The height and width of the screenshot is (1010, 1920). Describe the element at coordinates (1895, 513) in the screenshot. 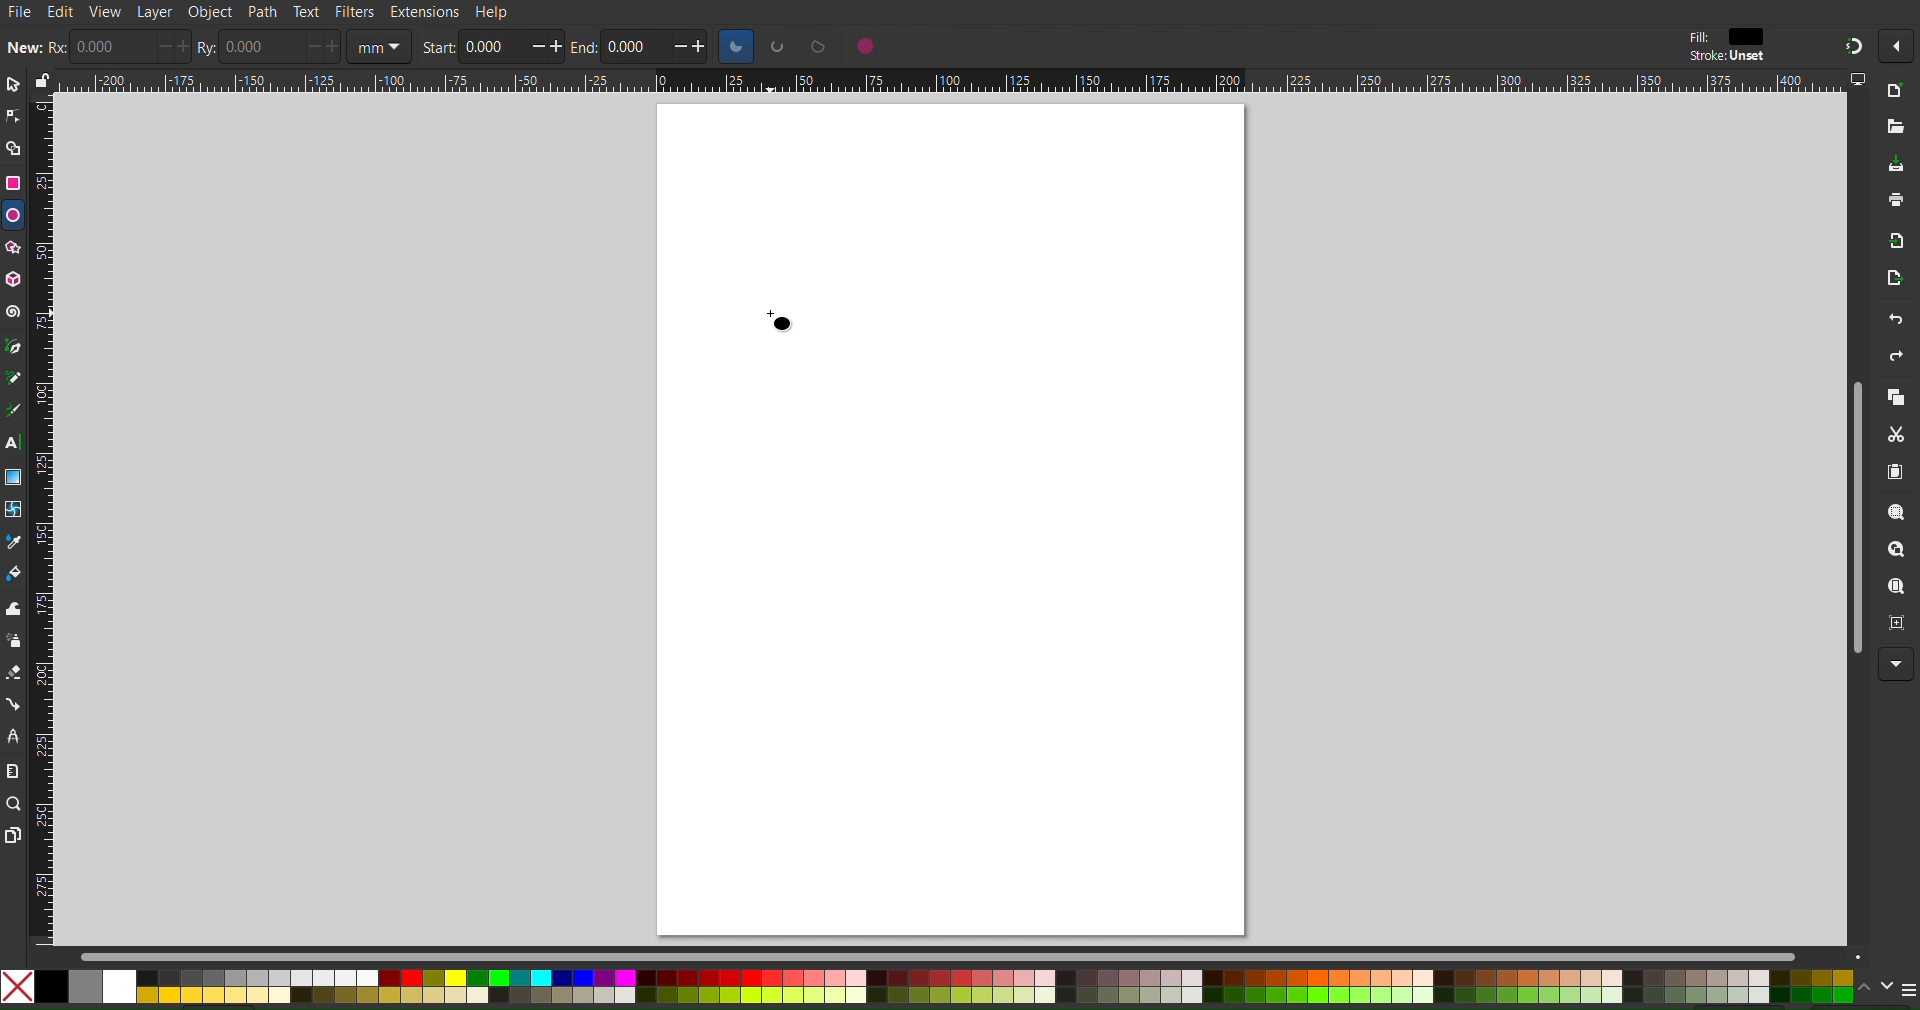

I see `Zoom Selection` at that location.